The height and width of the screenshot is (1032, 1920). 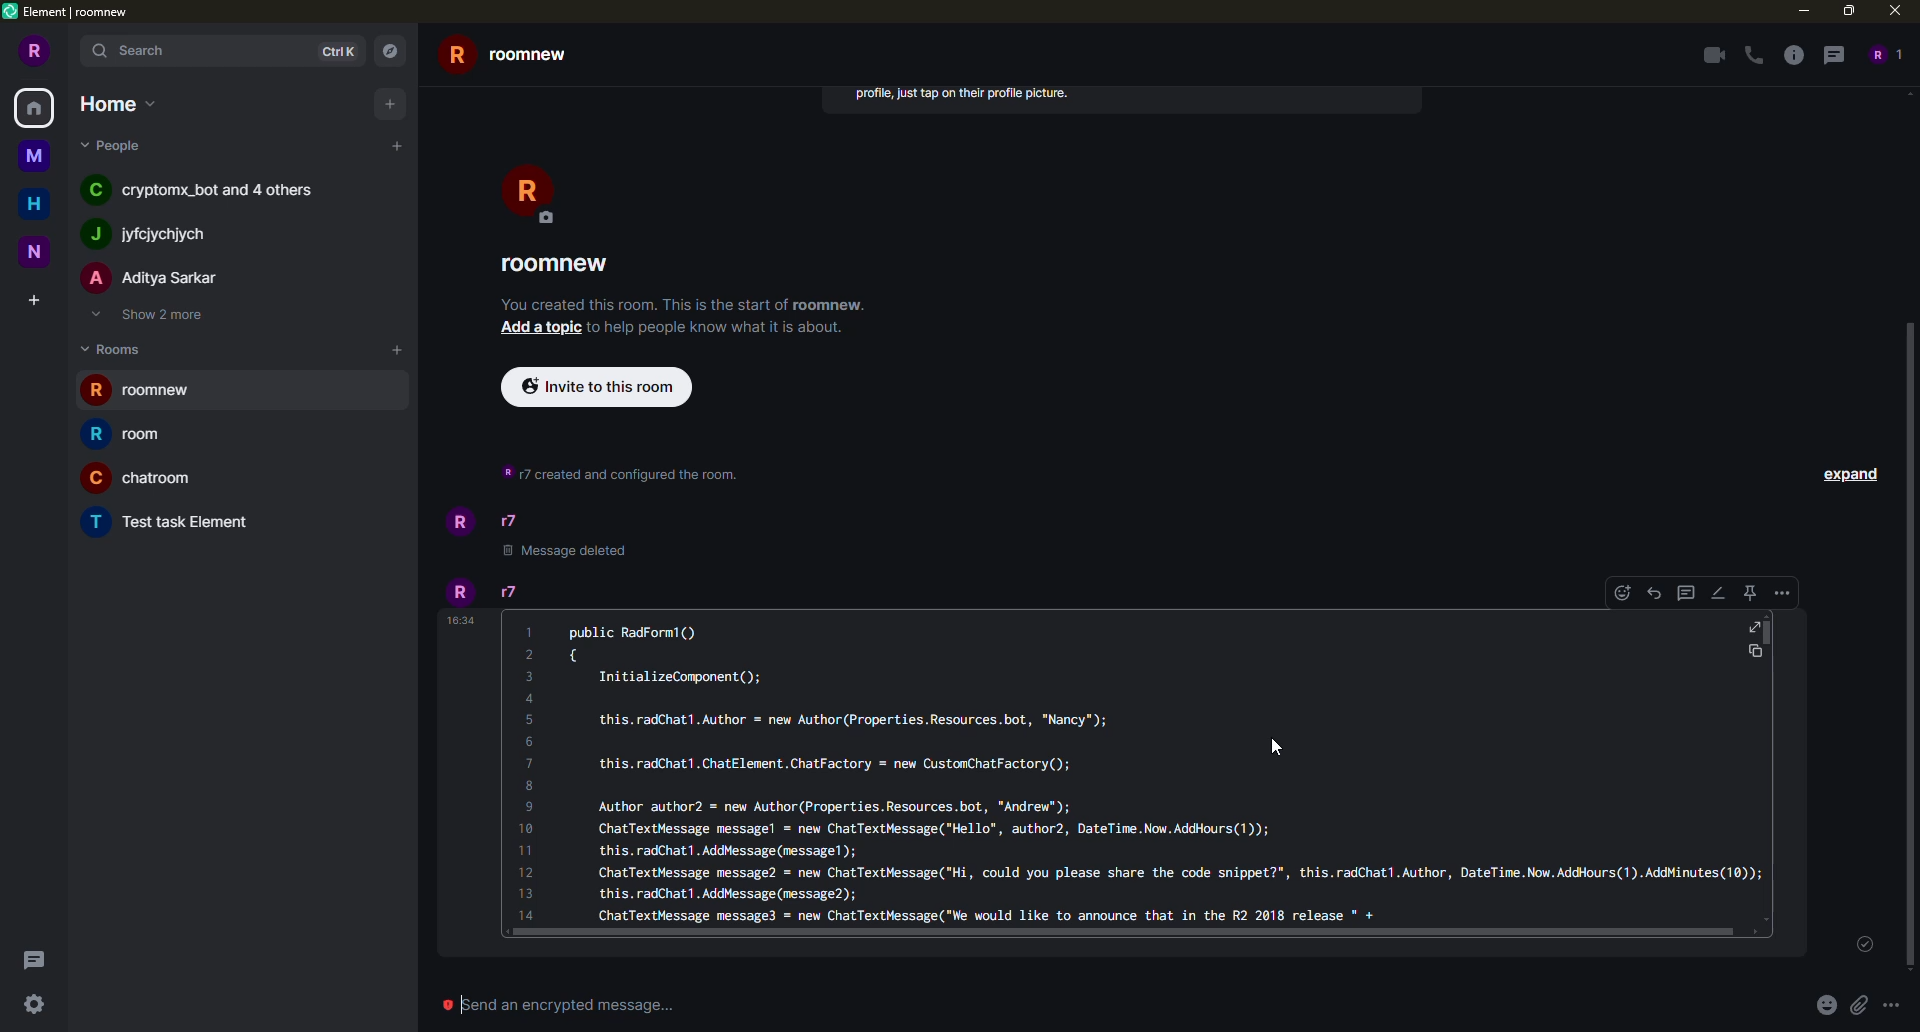 What do you see at coordinates (1856, 946) in the screenshot?
I see `sent` at bounding box center [1856, 946].